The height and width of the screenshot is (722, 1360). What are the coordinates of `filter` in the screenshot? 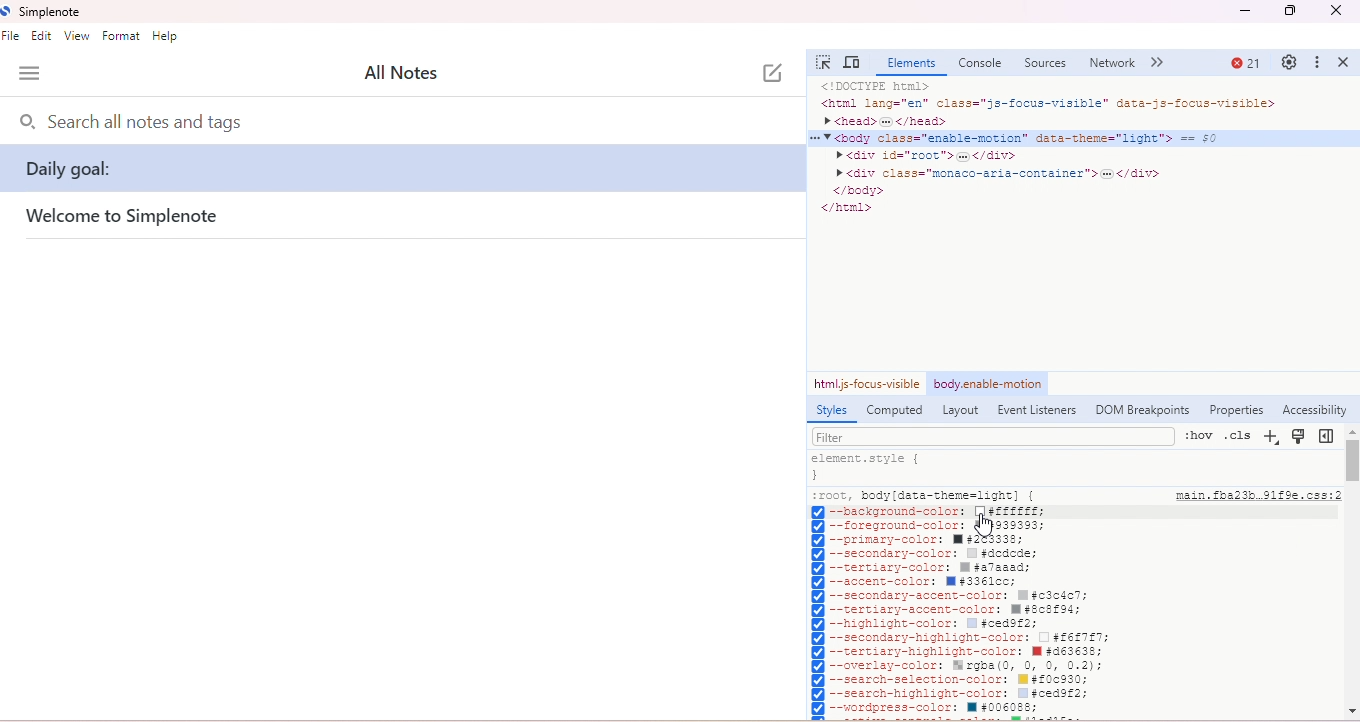 It's located at (867, 437).